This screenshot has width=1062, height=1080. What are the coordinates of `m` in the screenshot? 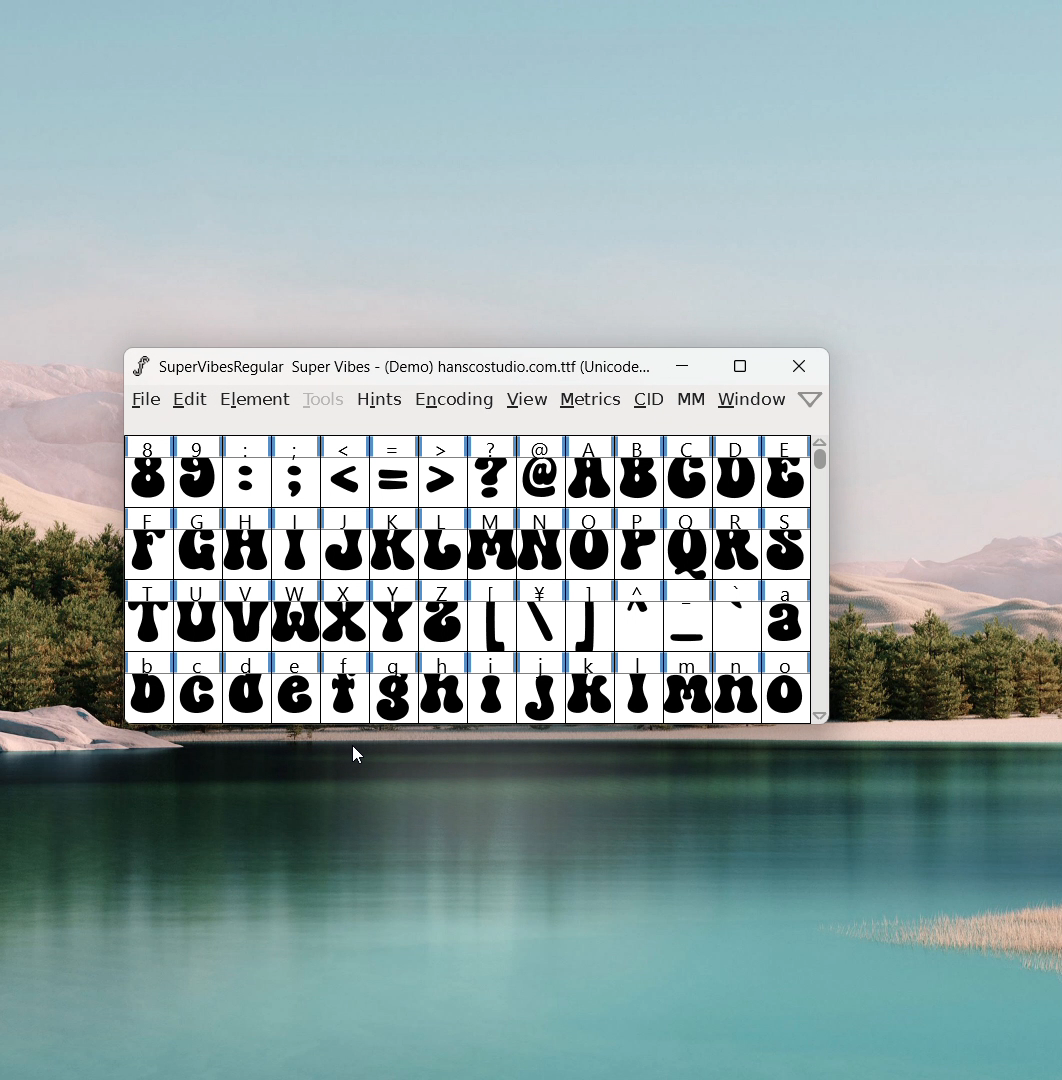 It's located at (688, 687).